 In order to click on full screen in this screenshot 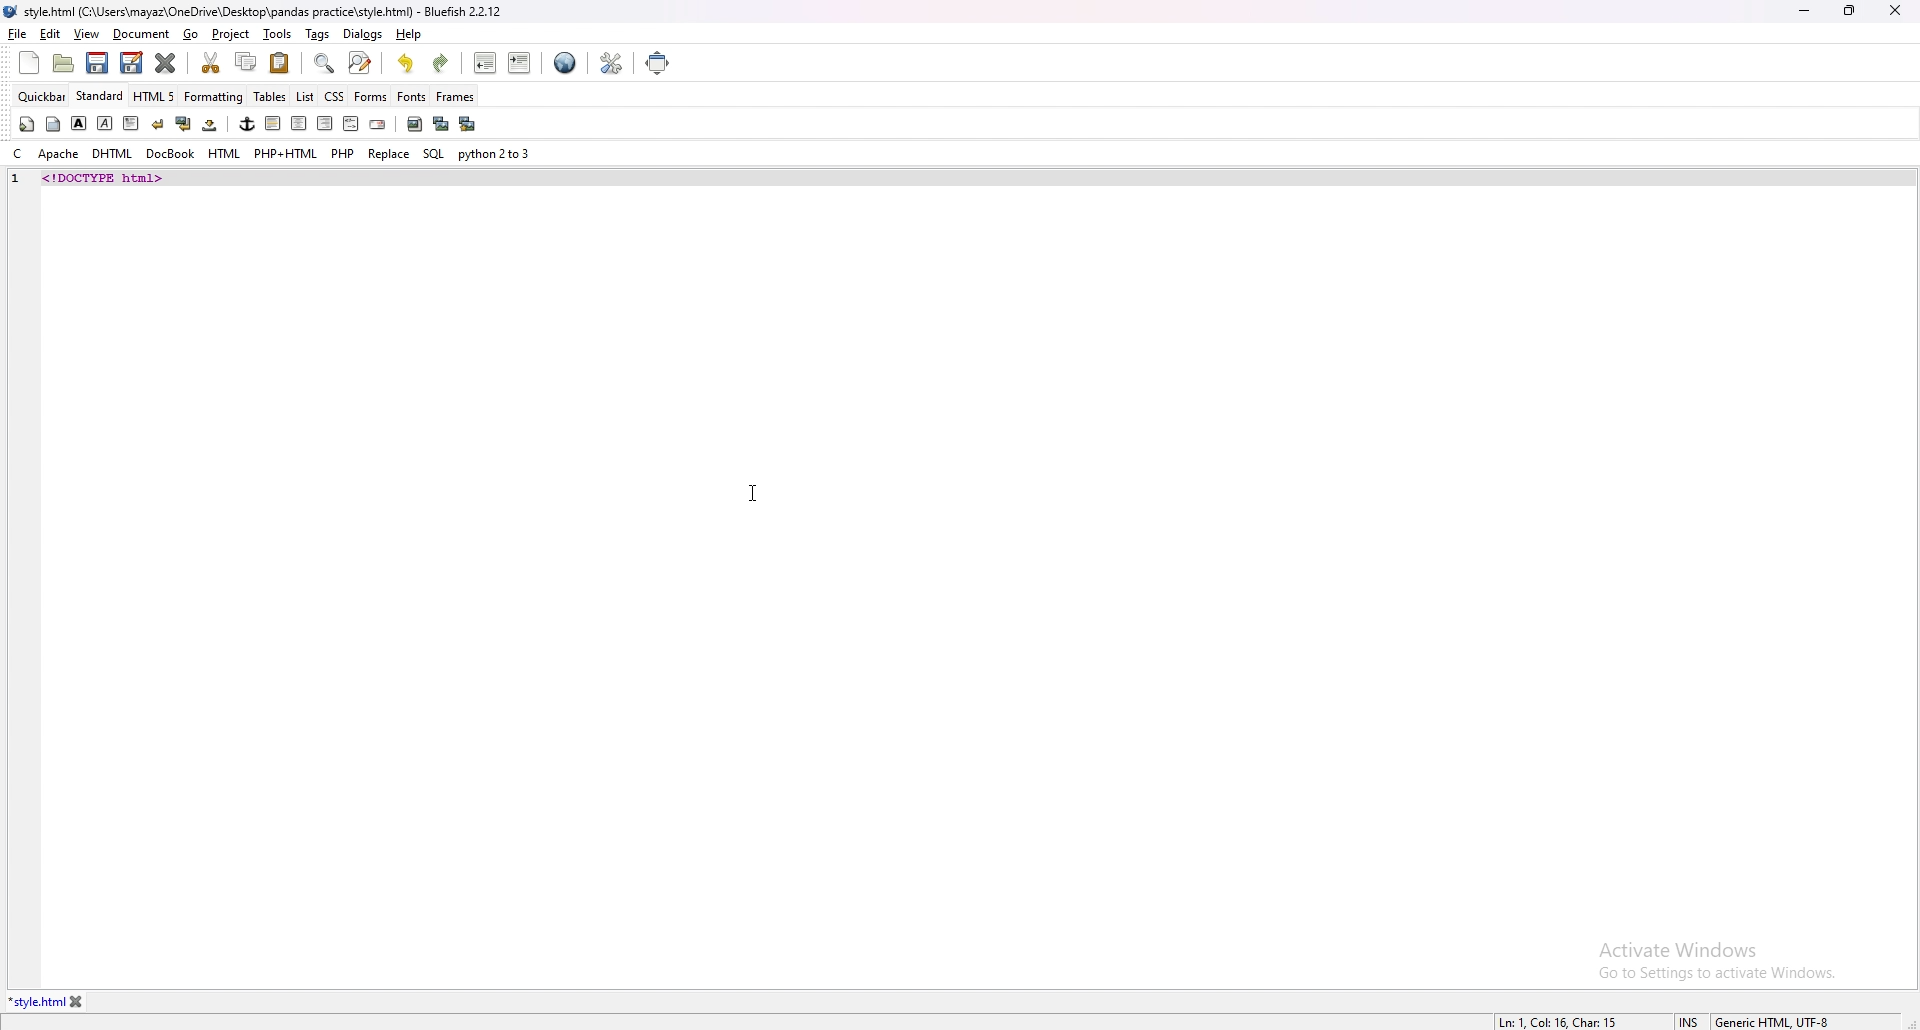, I will do `click(660, 62)`.